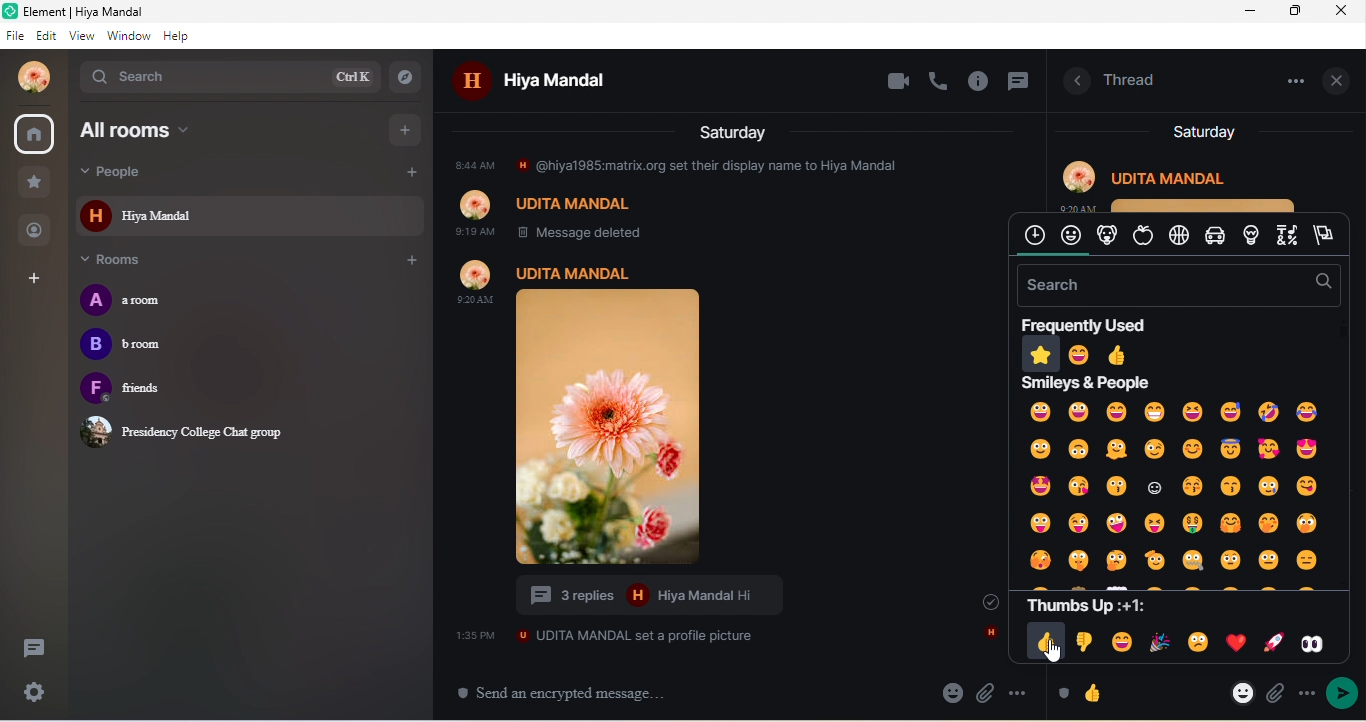 The height and width of the screenshot is (722, 1366). What do you see at coordinates (188, 431) in the screenshot?
I see `presidency college chat group` at bounding box center [188, 431].